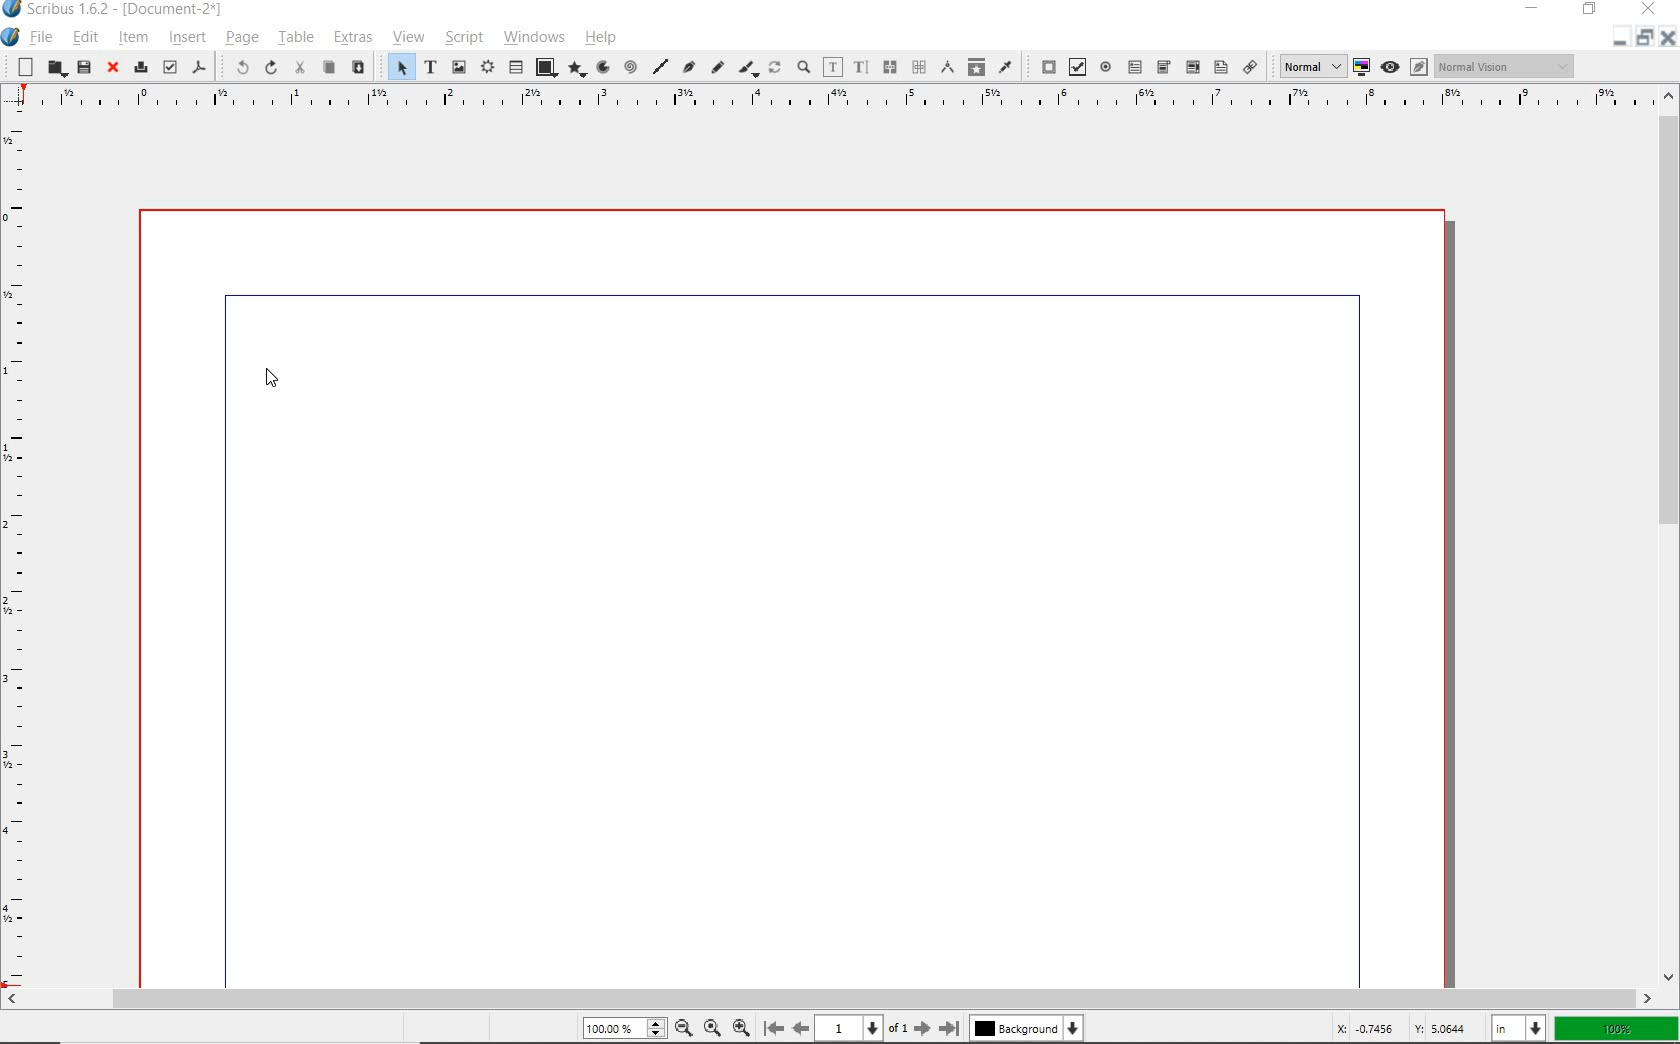  I want to click on eye dropper, so click(1005, 68).